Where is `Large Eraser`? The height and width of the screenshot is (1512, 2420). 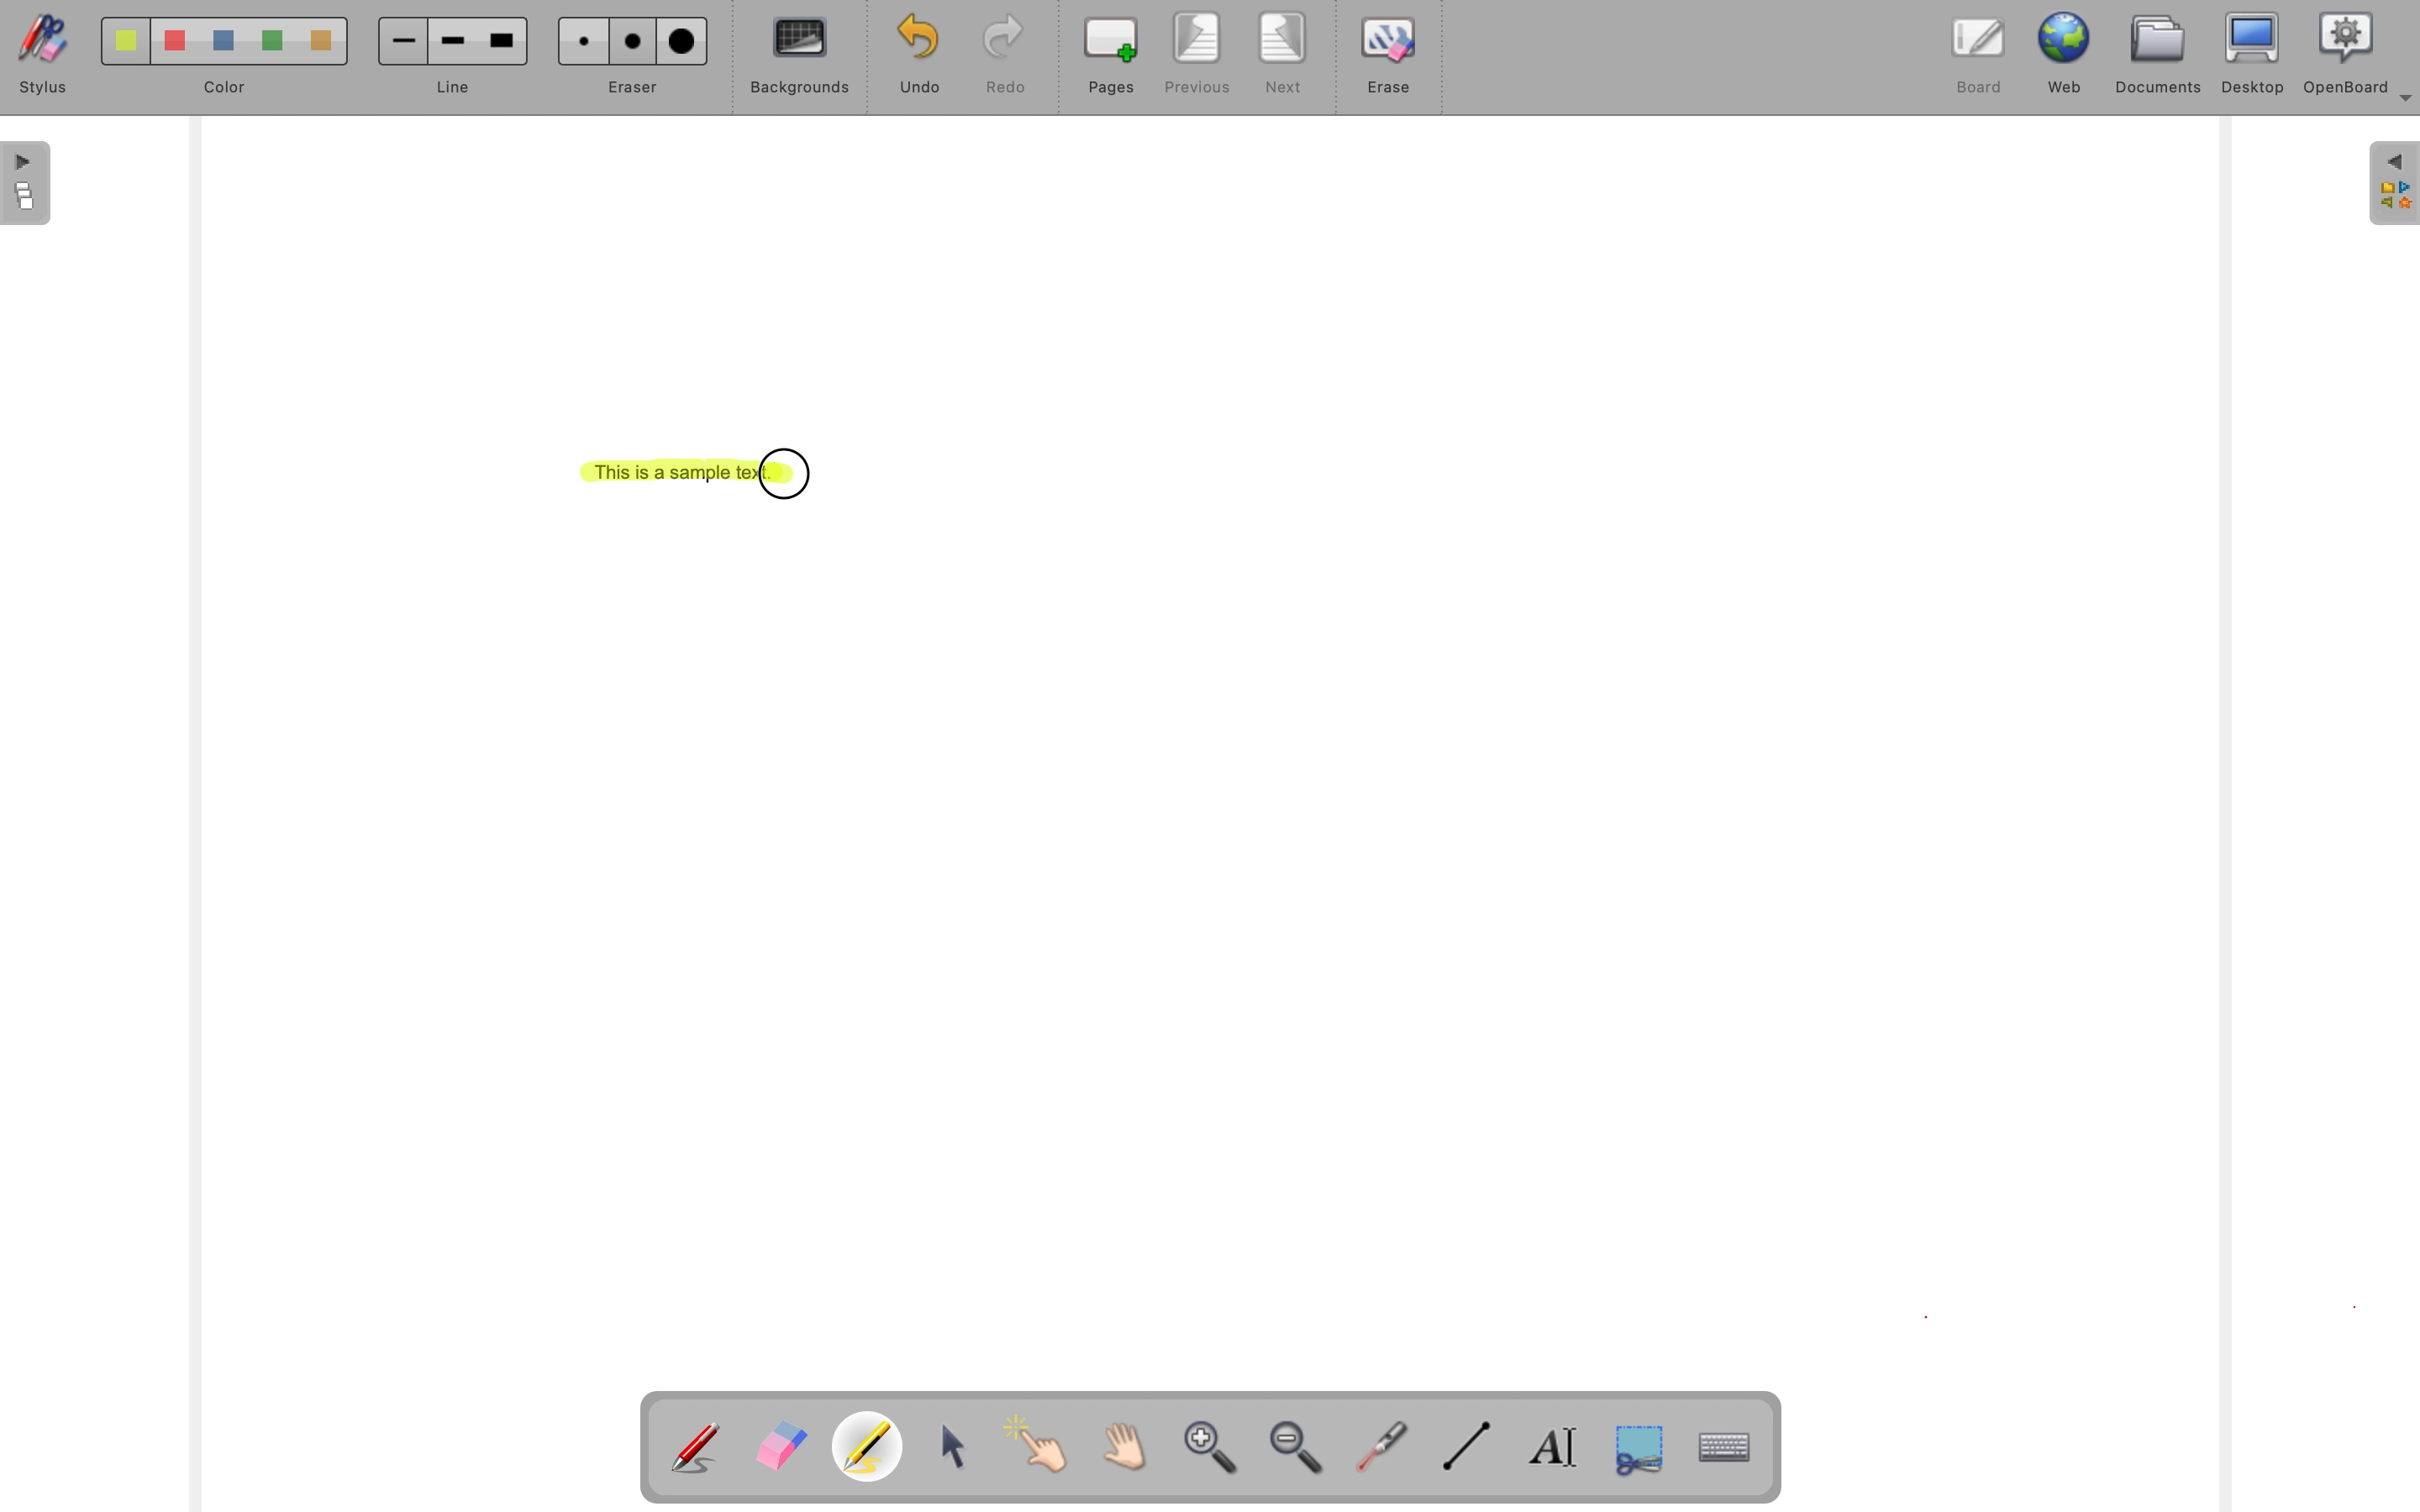 Large Eraser is located at coordinates (681, 42).